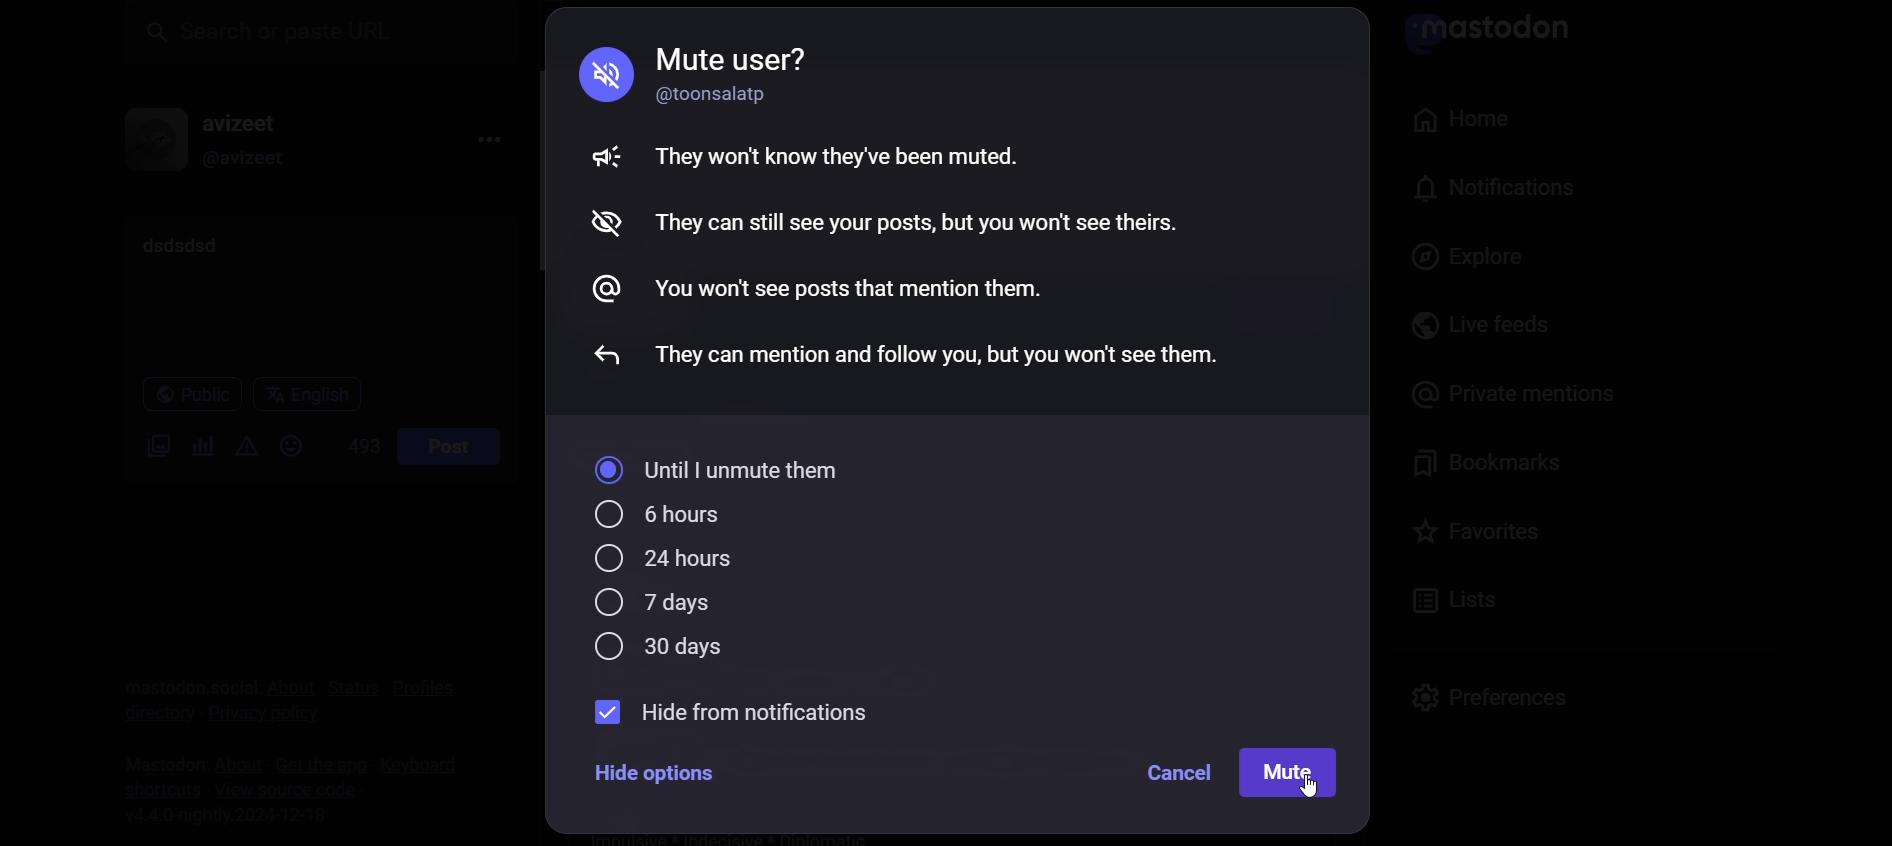 Image resolution: width=1892 pixels, height=846 pixels. I want to click on word limit, so click(356, 452).